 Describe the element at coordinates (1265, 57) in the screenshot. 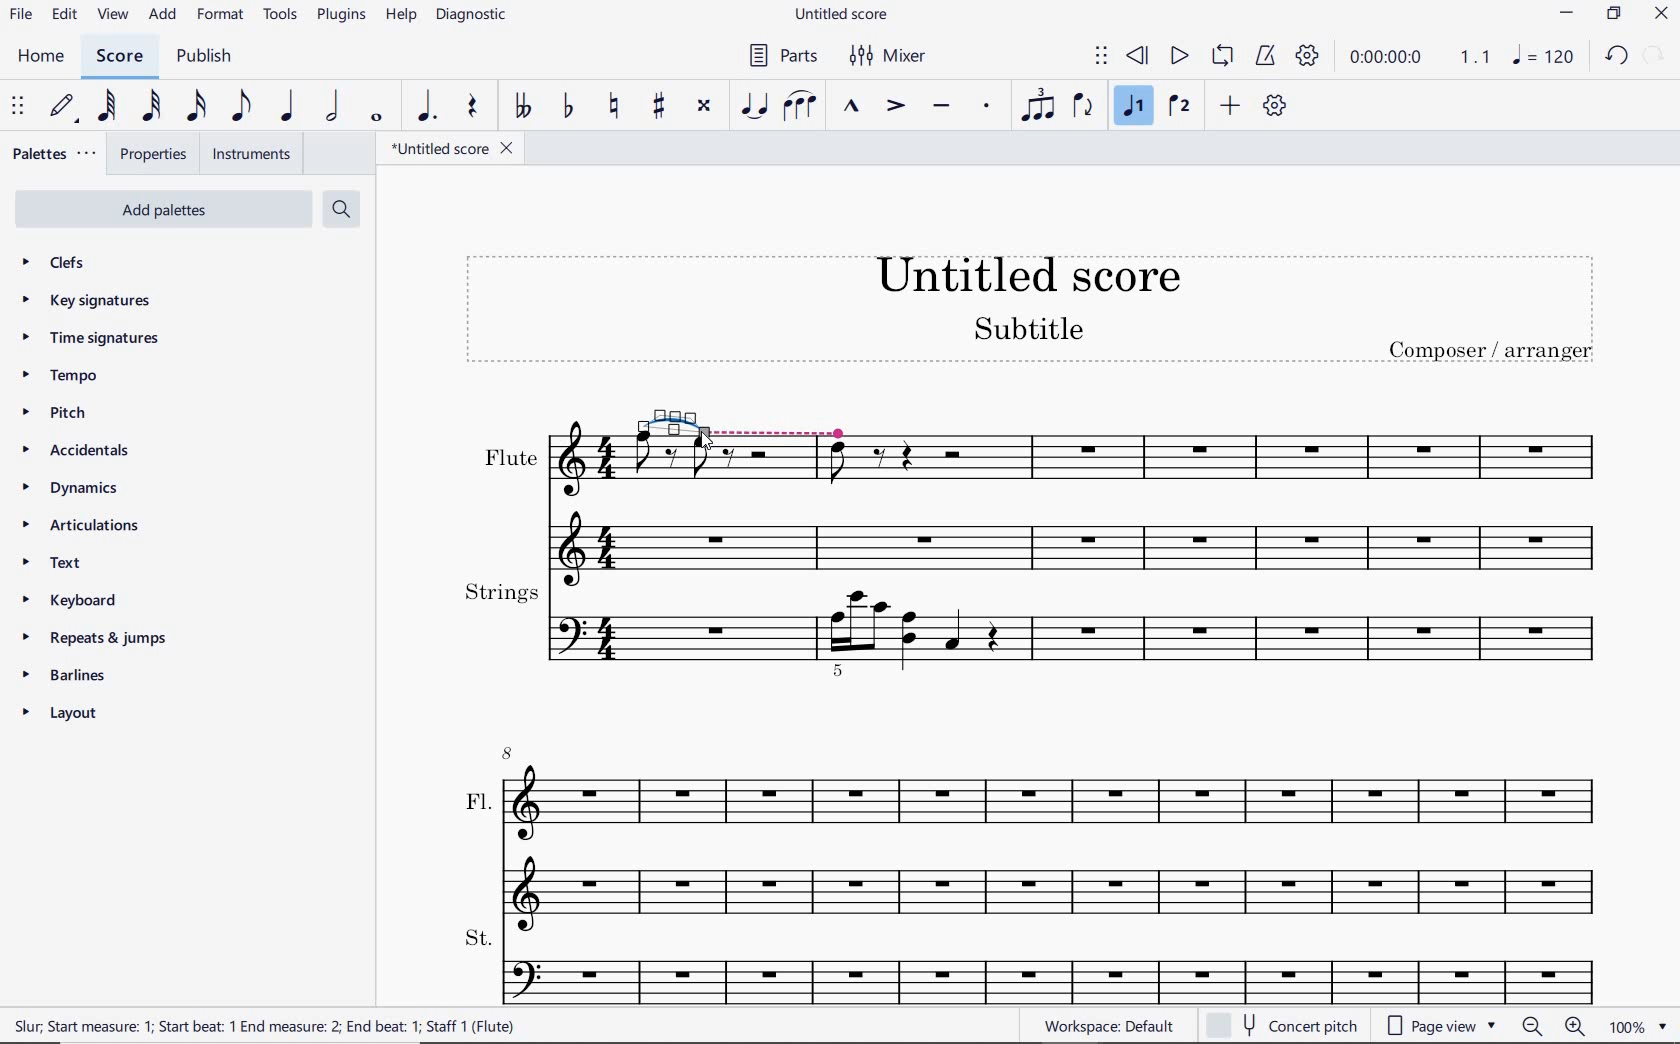

I see `METRONOME` at that location.